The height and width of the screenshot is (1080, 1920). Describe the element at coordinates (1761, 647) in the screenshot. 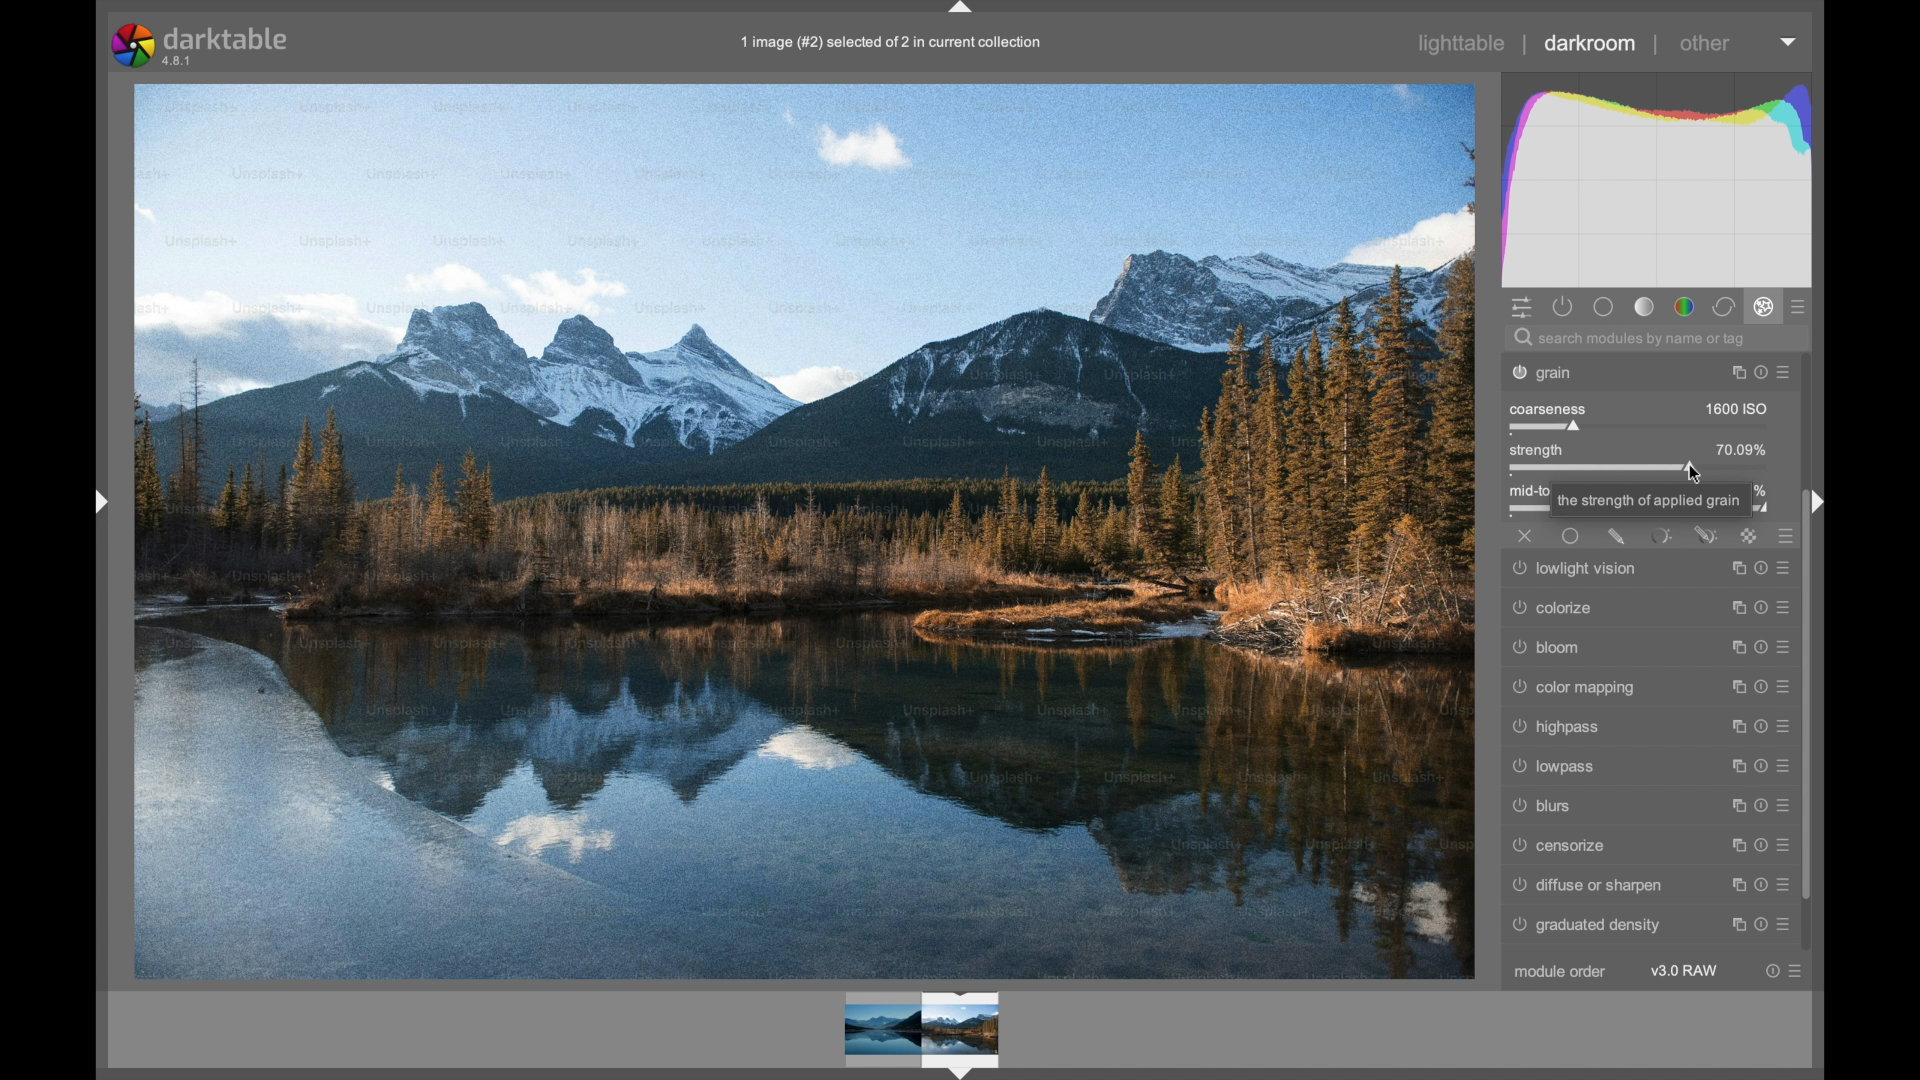

I see `reset parameters` at that location.